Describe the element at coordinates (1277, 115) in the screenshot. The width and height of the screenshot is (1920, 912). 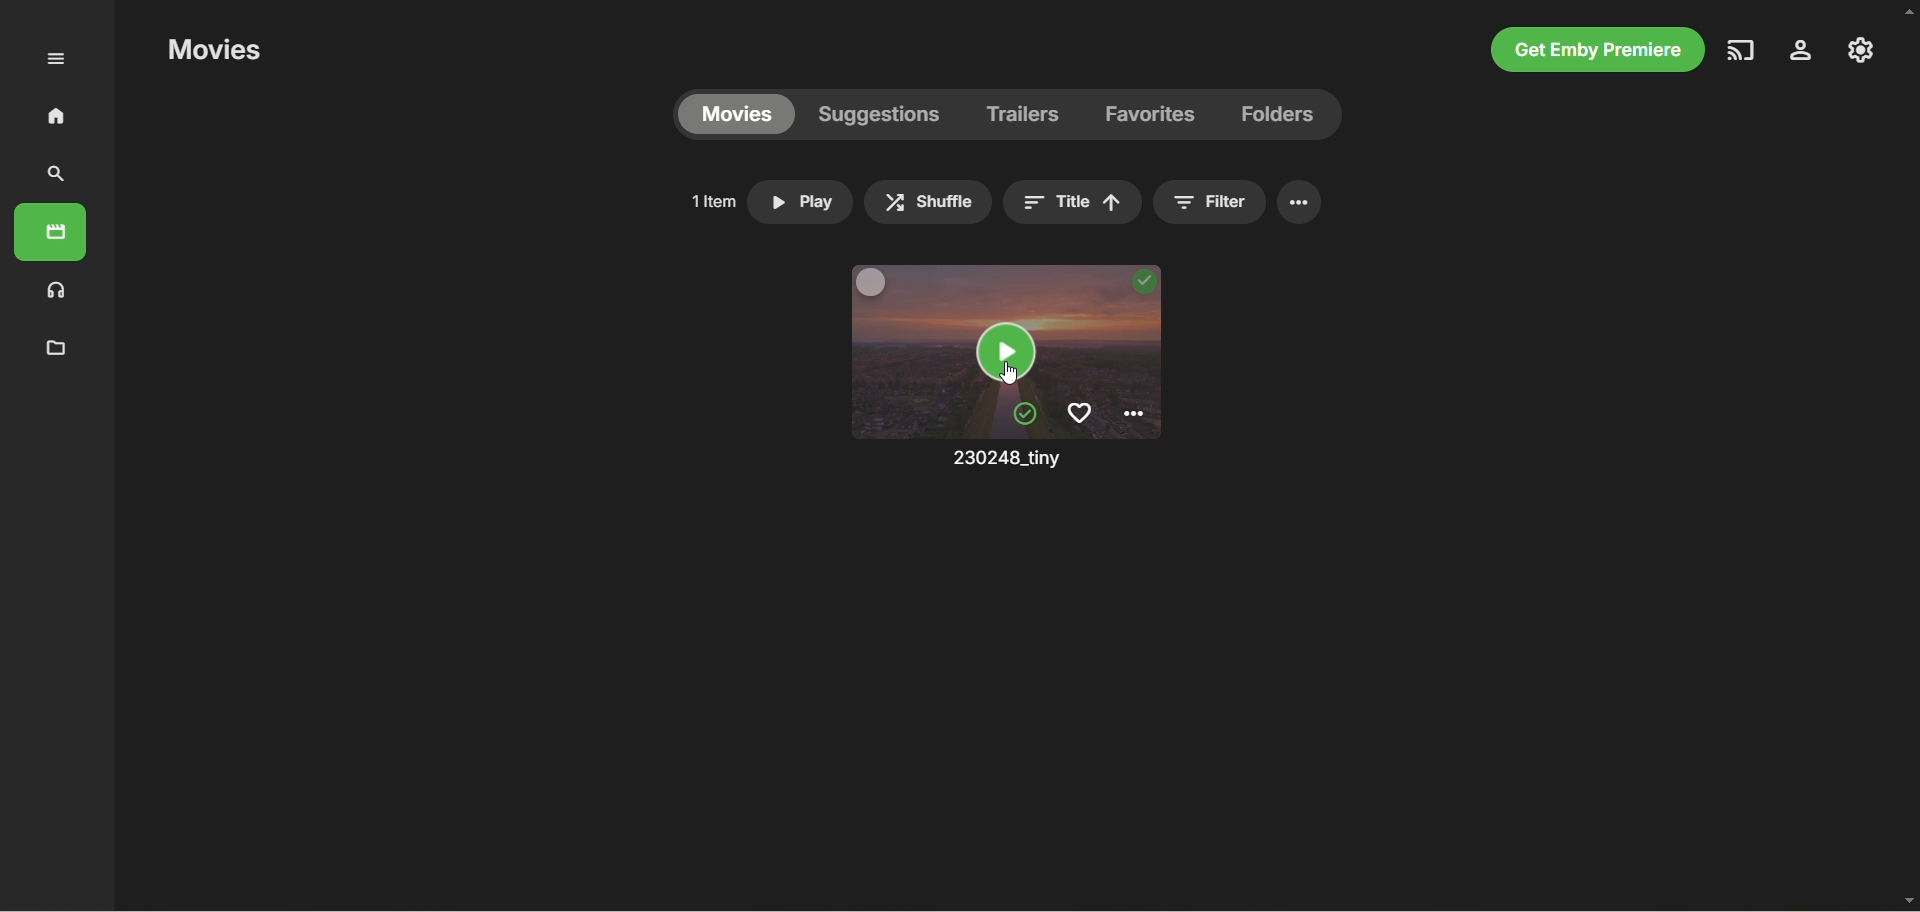
I see `folders` at that location.